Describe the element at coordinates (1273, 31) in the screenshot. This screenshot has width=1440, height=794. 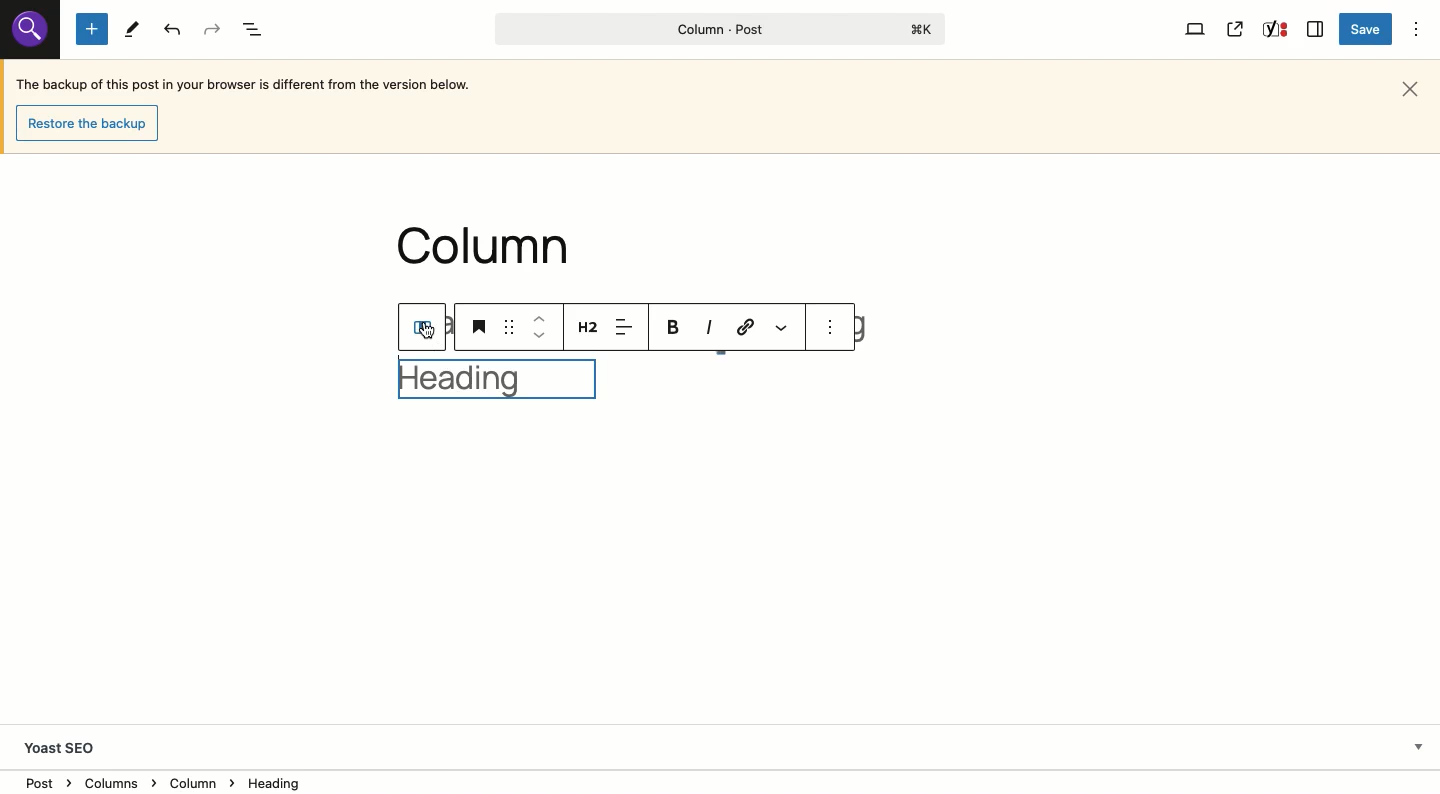
I see `Yoast` at that location.